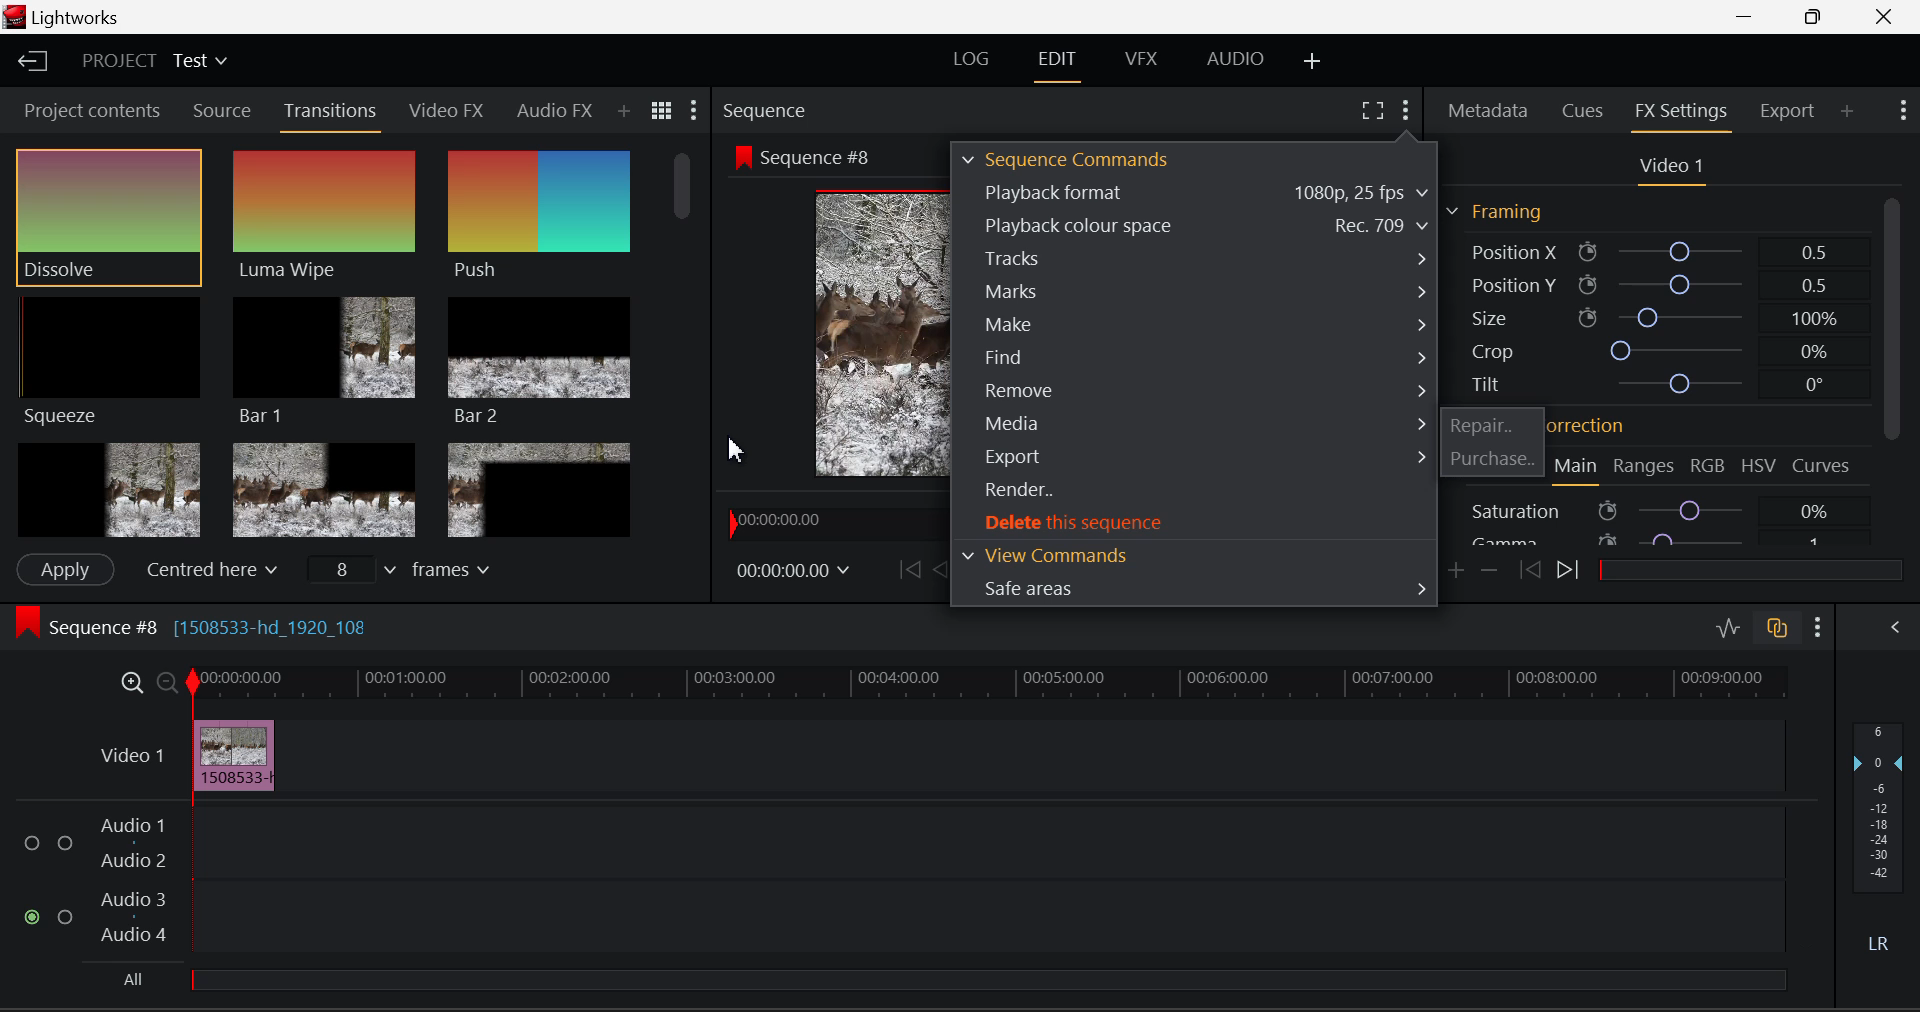 Image resolution: width=1920 pixels, height=1012 pixels. I want to click on Restore Down, so click(1751, 17).